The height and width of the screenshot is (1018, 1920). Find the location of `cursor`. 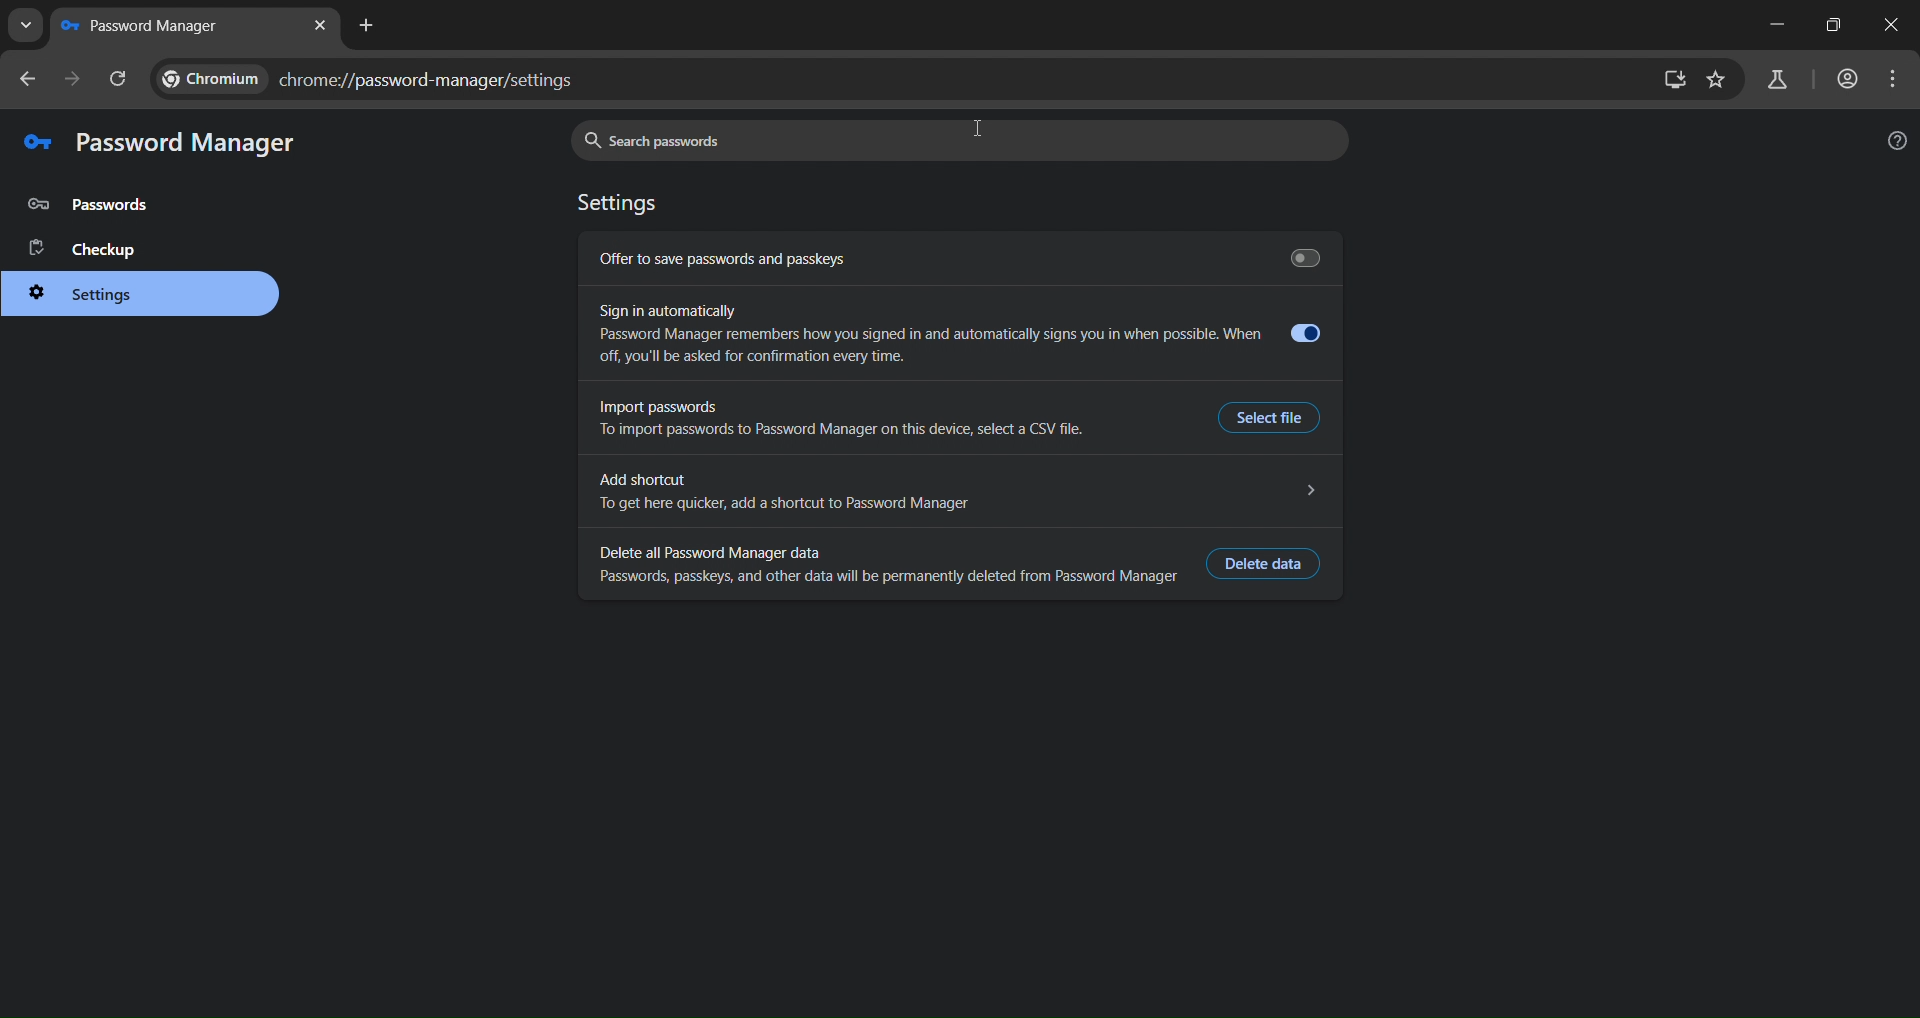

cursor is located at coordinates (984, 132).